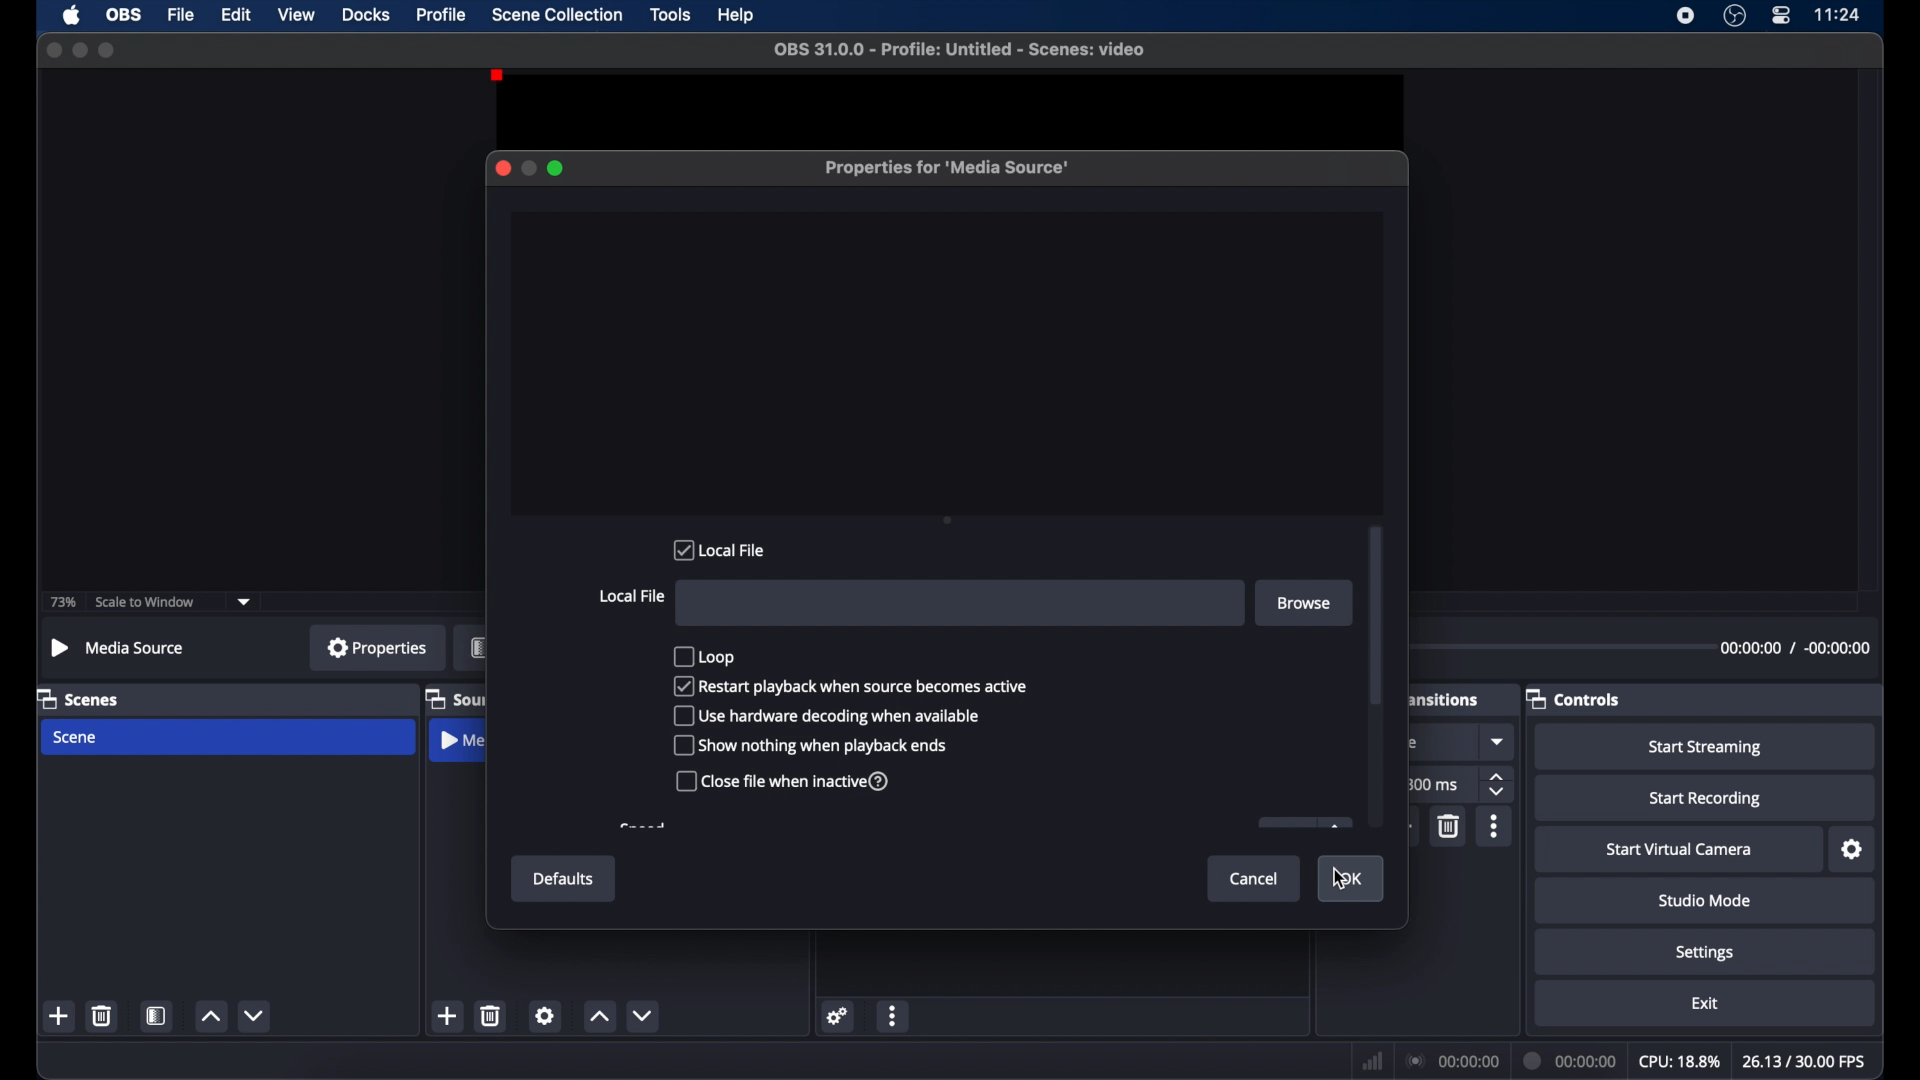  Describe the element at coordinates (479, 646) in the screenshot. I see `filters` at that location.